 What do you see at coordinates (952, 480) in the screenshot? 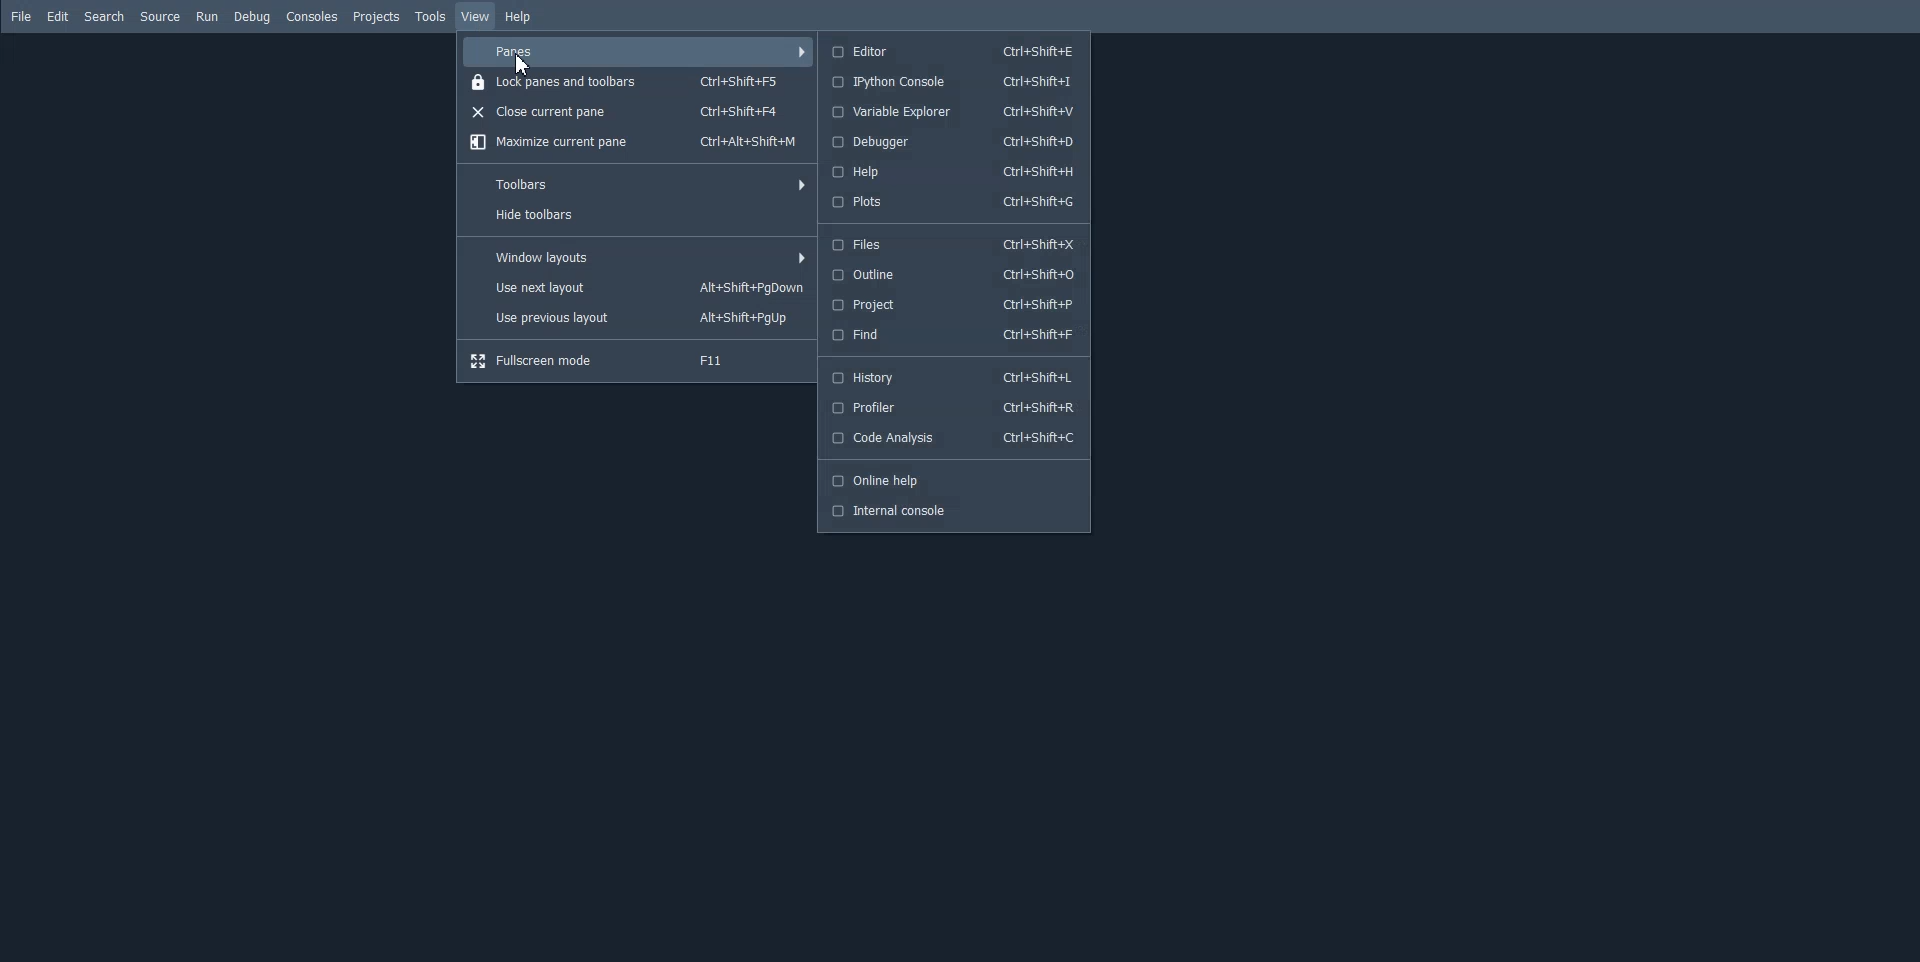
I see `Online help` at bounding box center [952, 480].